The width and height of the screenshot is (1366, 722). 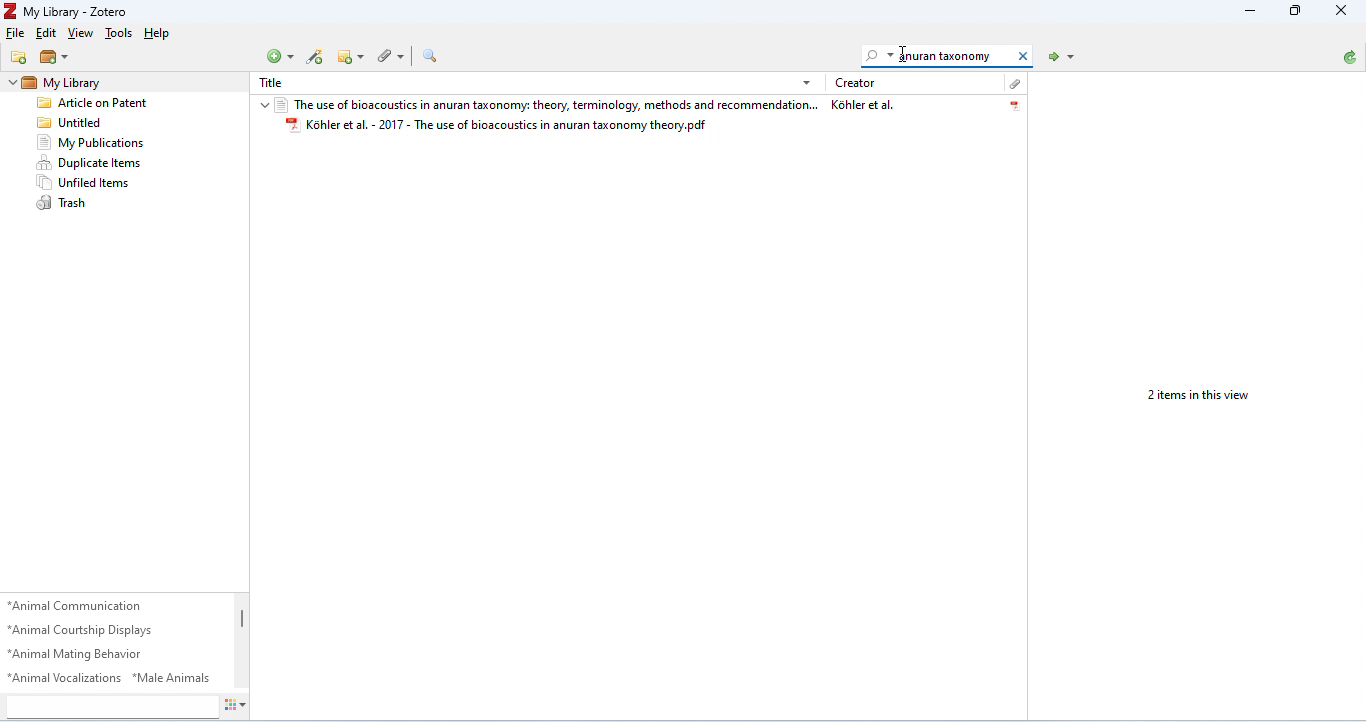 What do you see at coordinates (429, 56) in the screenshot?
I see `Advanced Search` at bounding box center [429, 56].